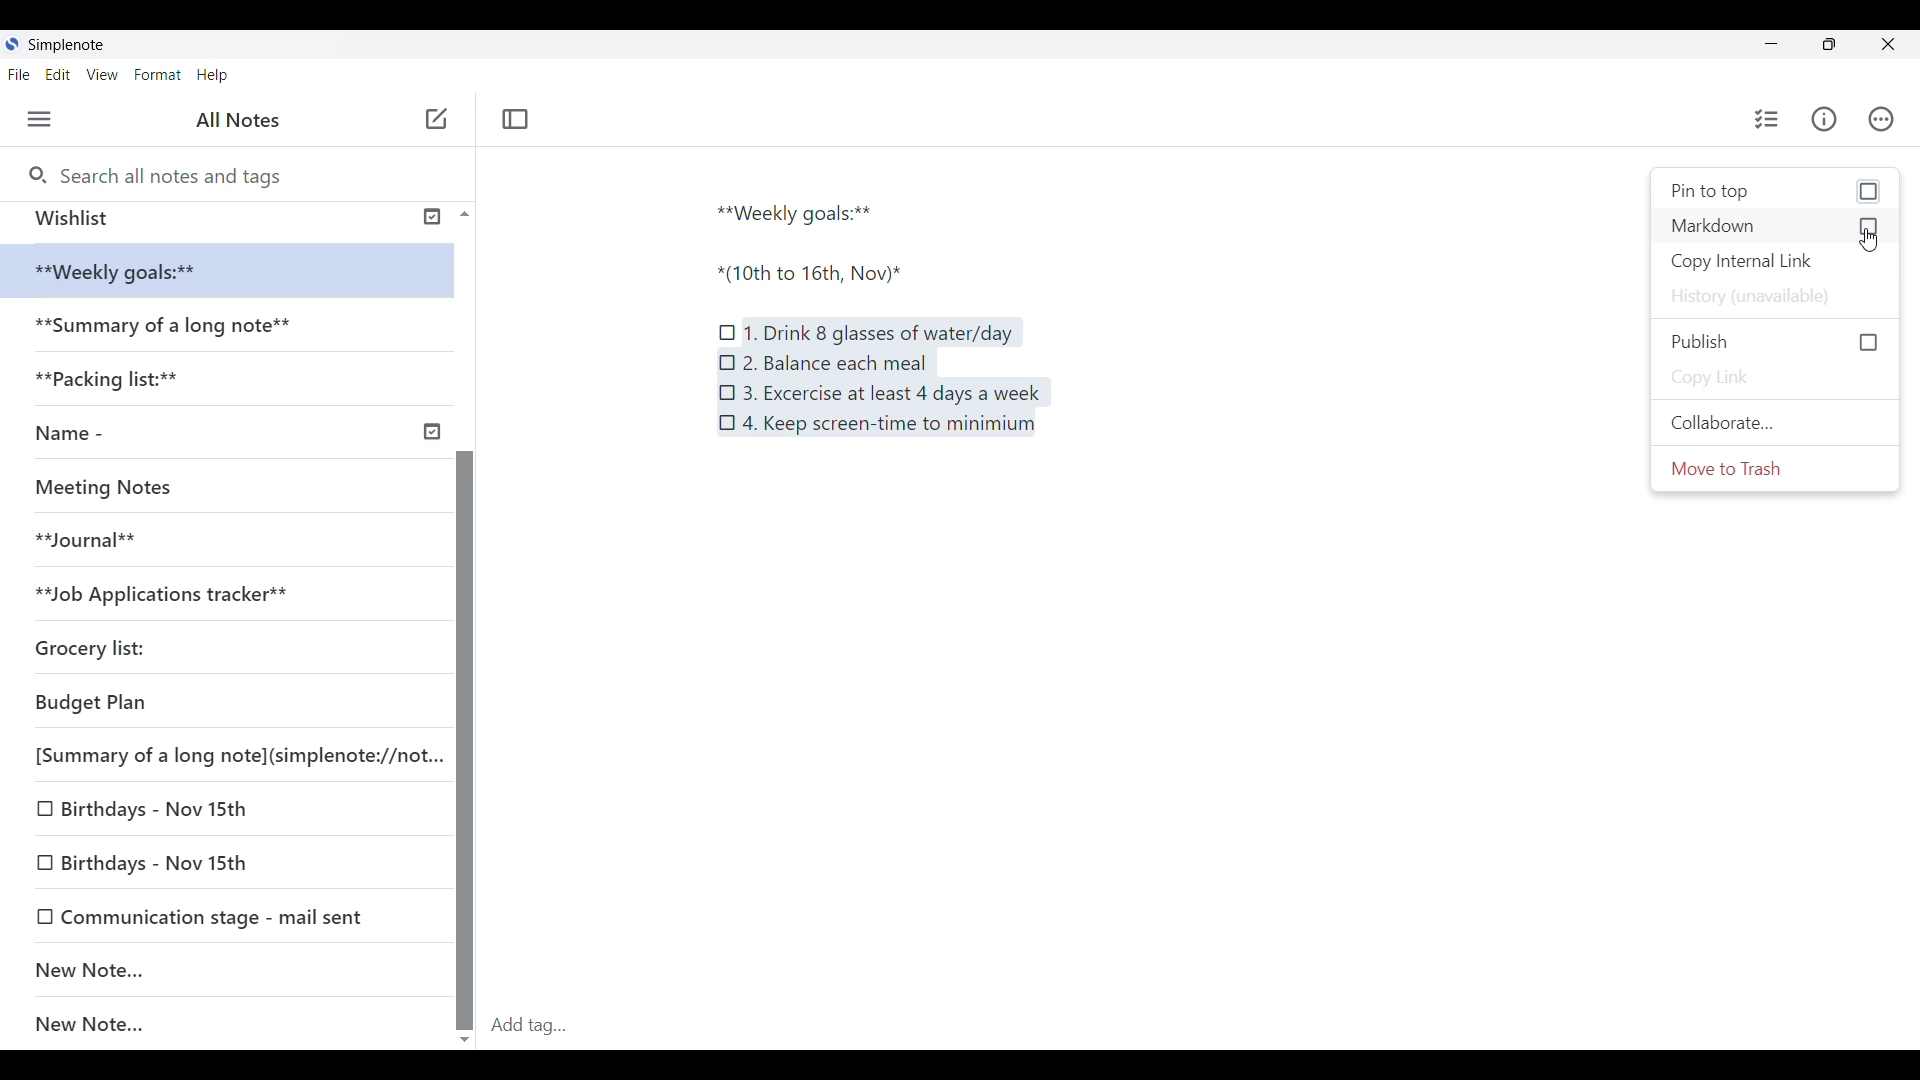 The image size is (1920, 1080). Describe the element at coordinates (23, 74) in the screenshot. I see `File` at that location.